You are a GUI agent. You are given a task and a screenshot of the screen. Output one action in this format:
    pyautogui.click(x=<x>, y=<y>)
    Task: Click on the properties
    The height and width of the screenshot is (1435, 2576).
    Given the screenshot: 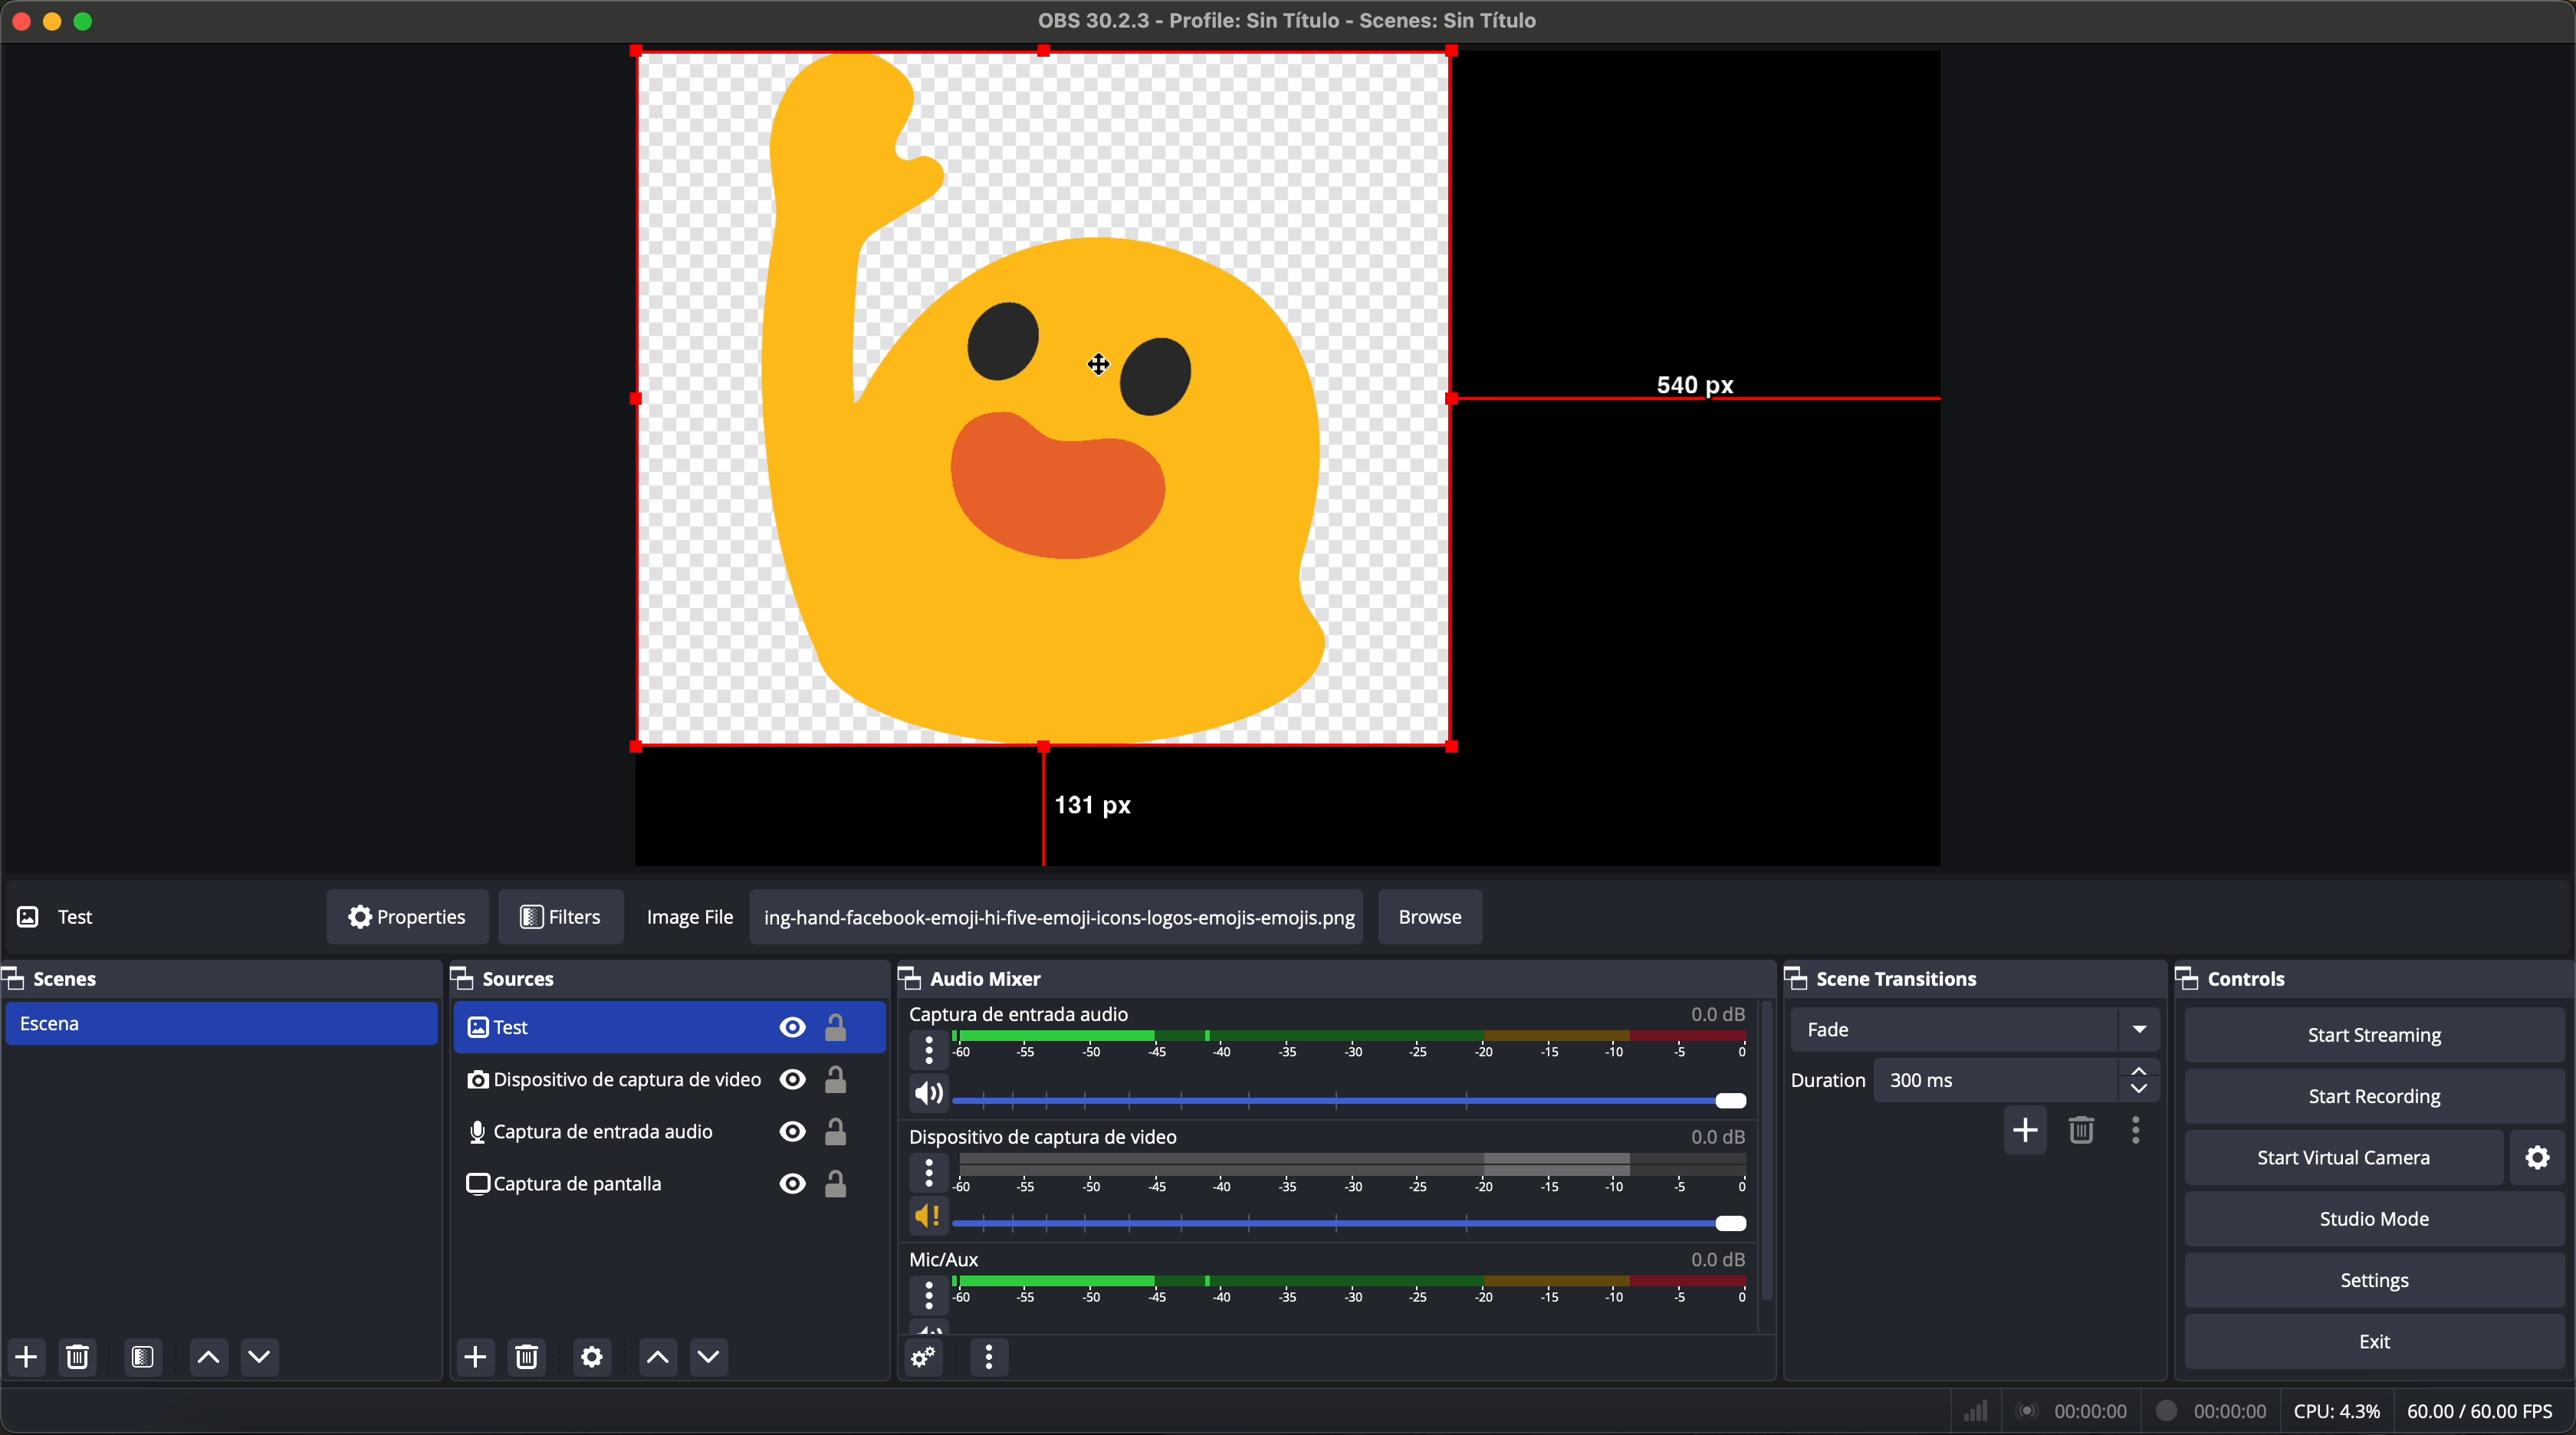 What is the action you would take?
    pyautogui.click(x=407, y=918)
    